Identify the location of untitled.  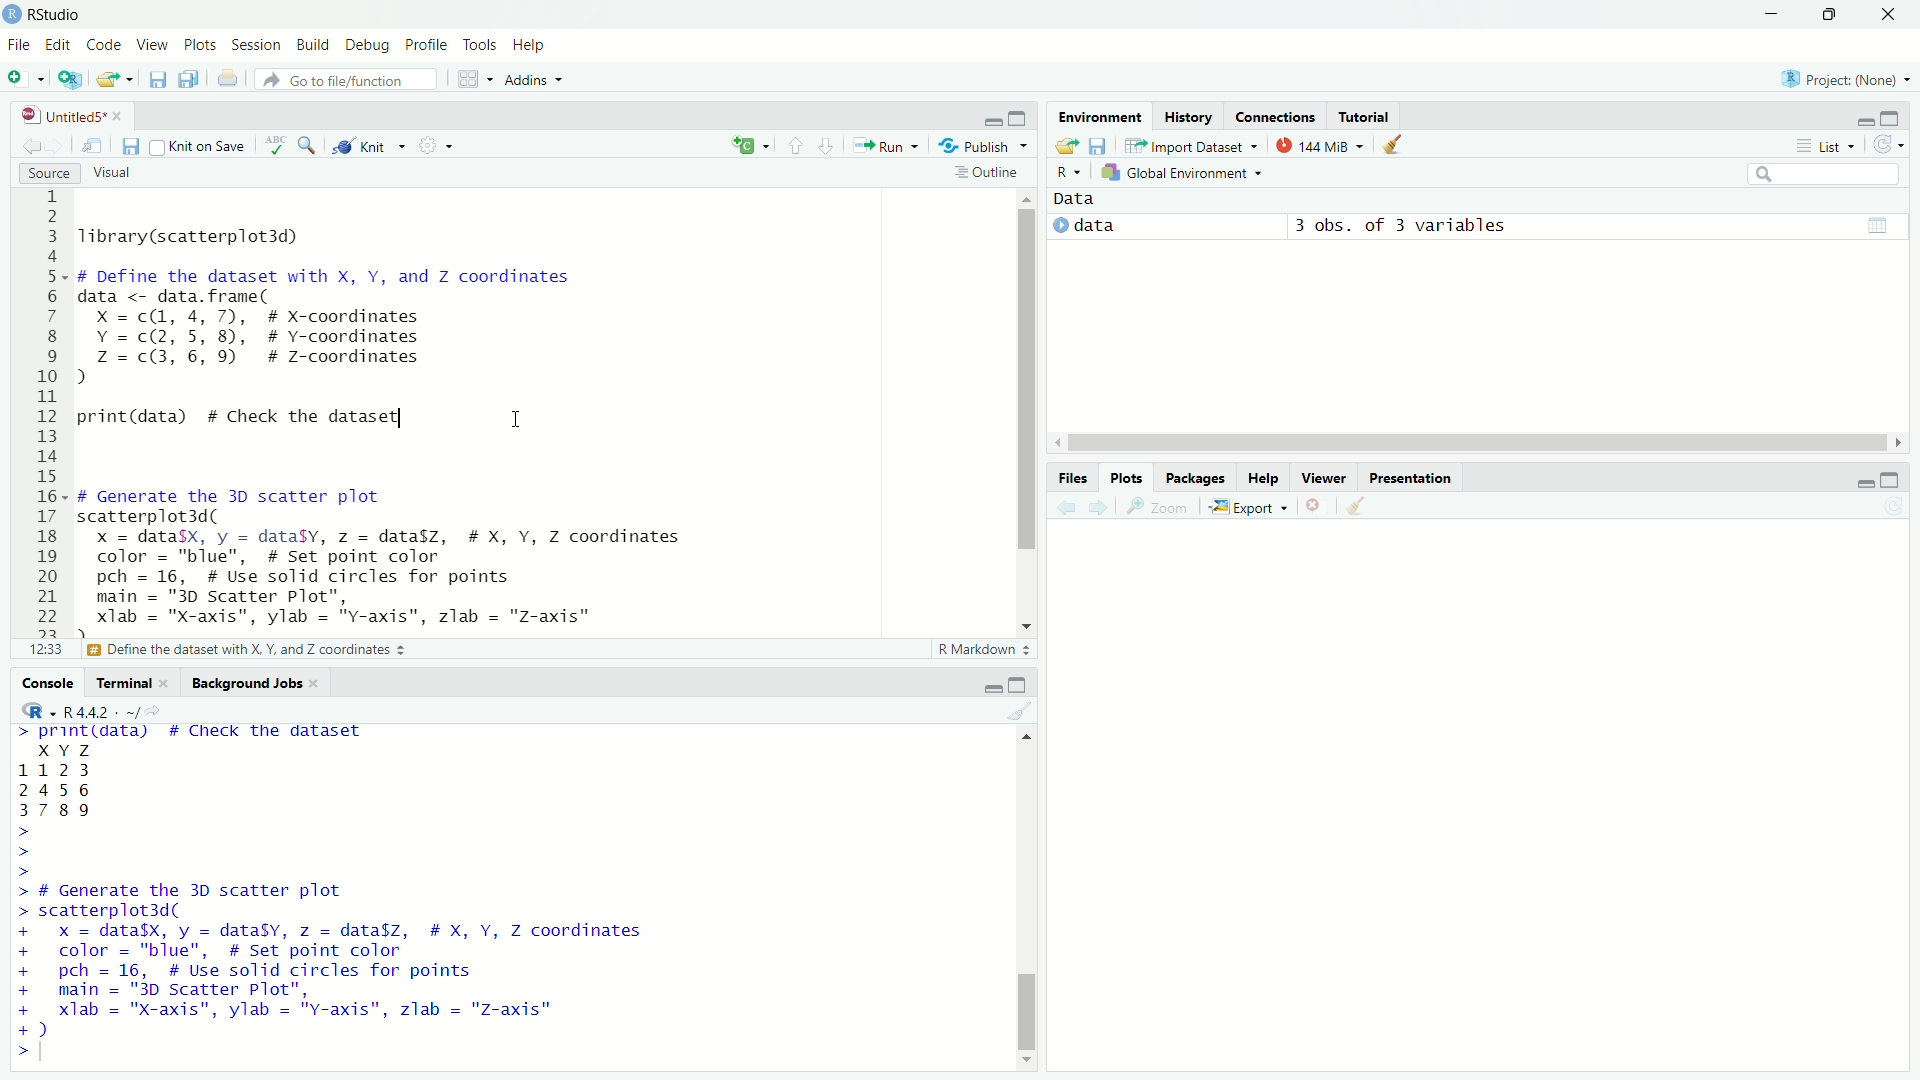
(53, 115).